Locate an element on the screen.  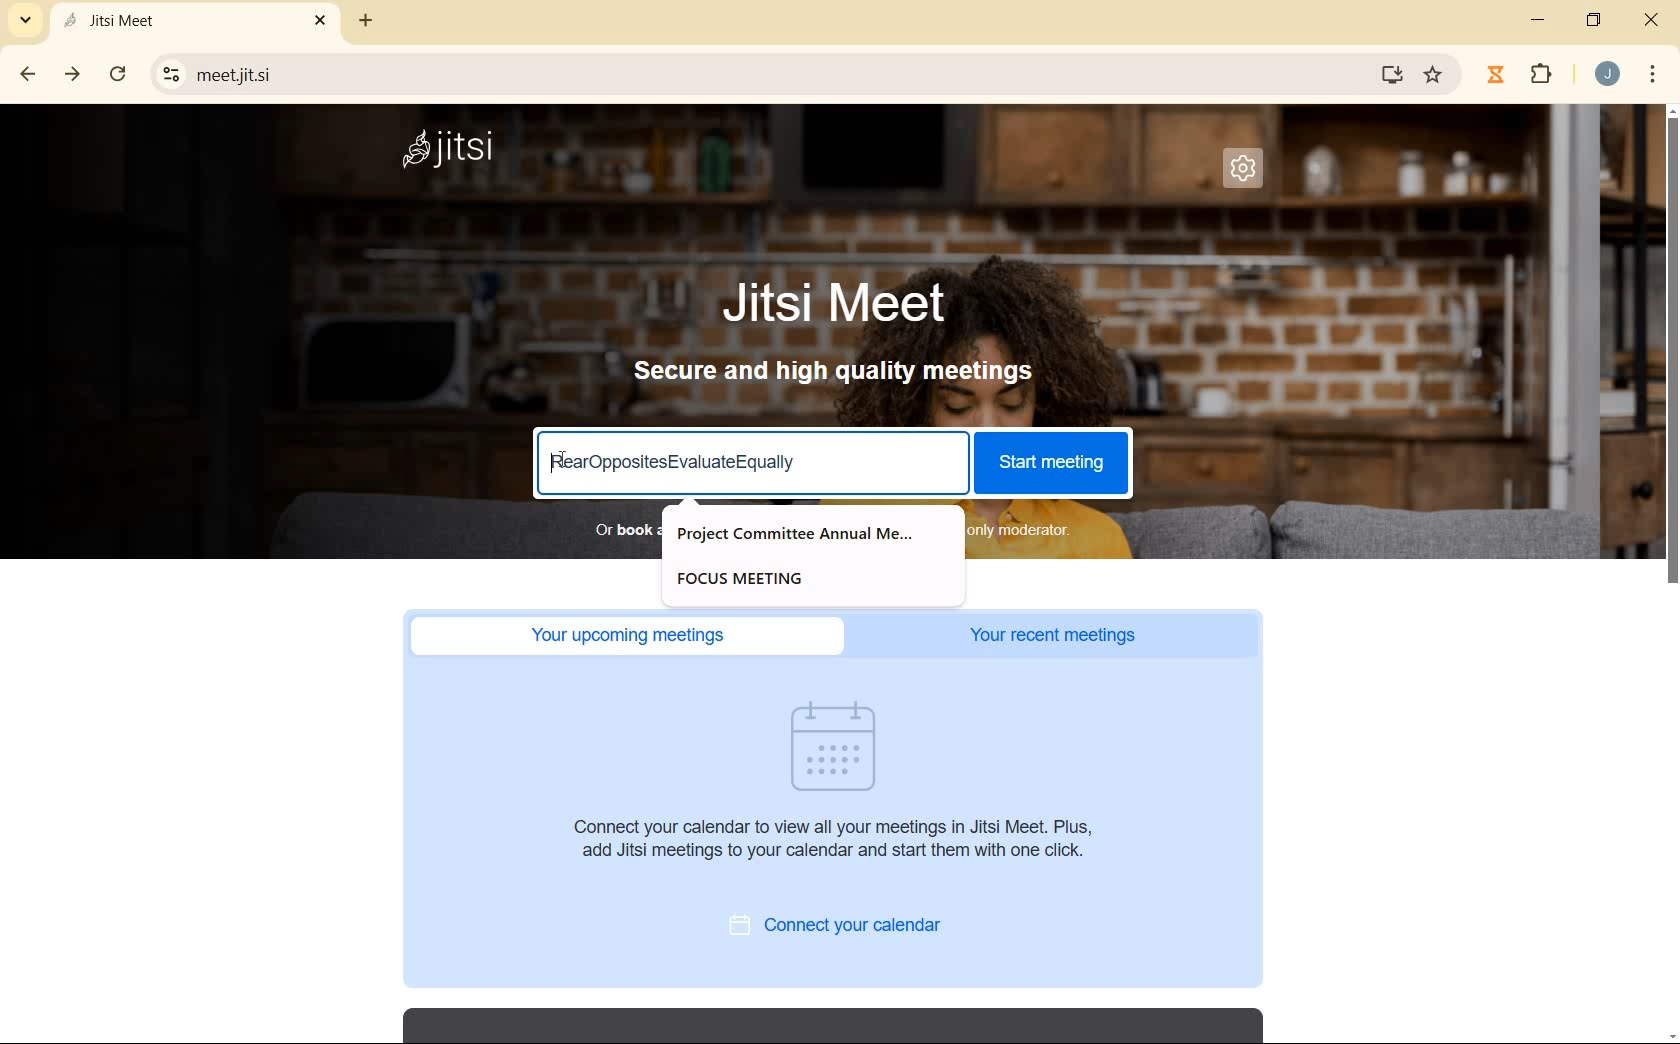
SEARCH TABS is located at coordinates (22, 20).